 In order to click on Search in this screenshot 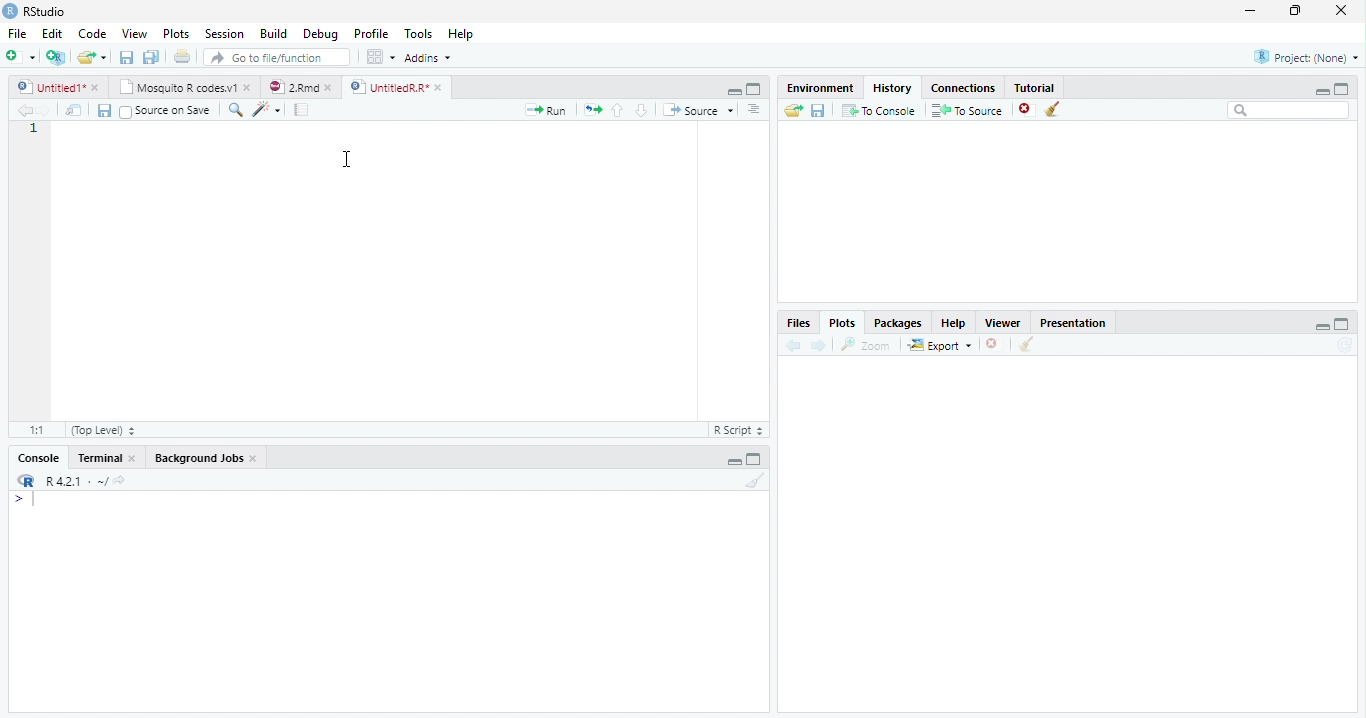, I will do `click(1289, 111)`.